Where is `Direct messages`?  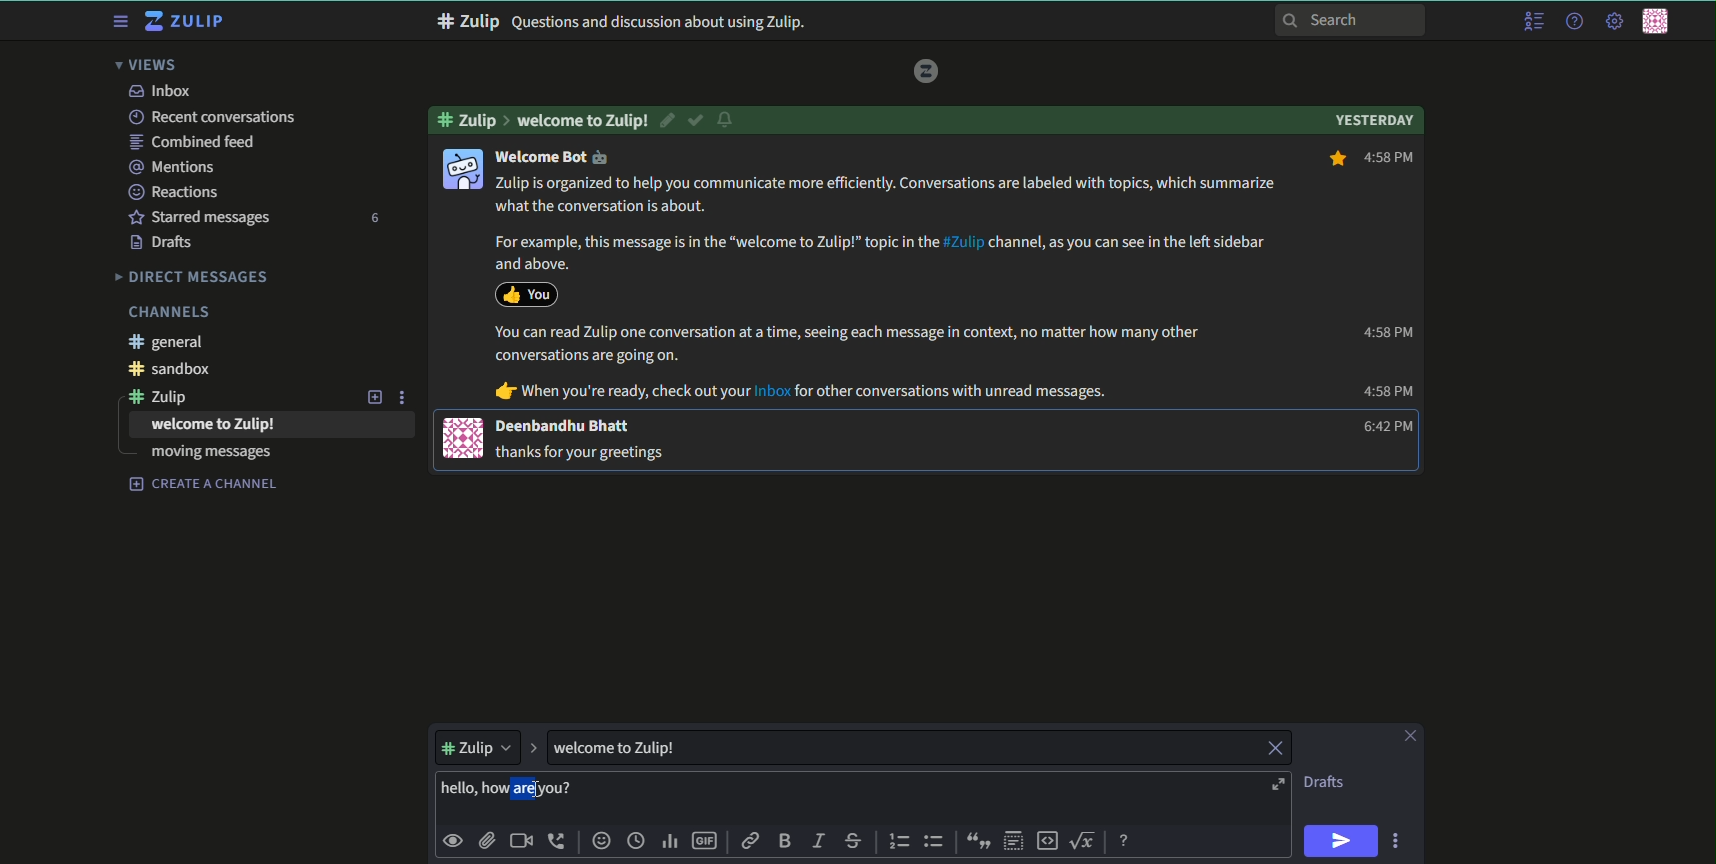
Direct messages is located at coordinates (193, 276).